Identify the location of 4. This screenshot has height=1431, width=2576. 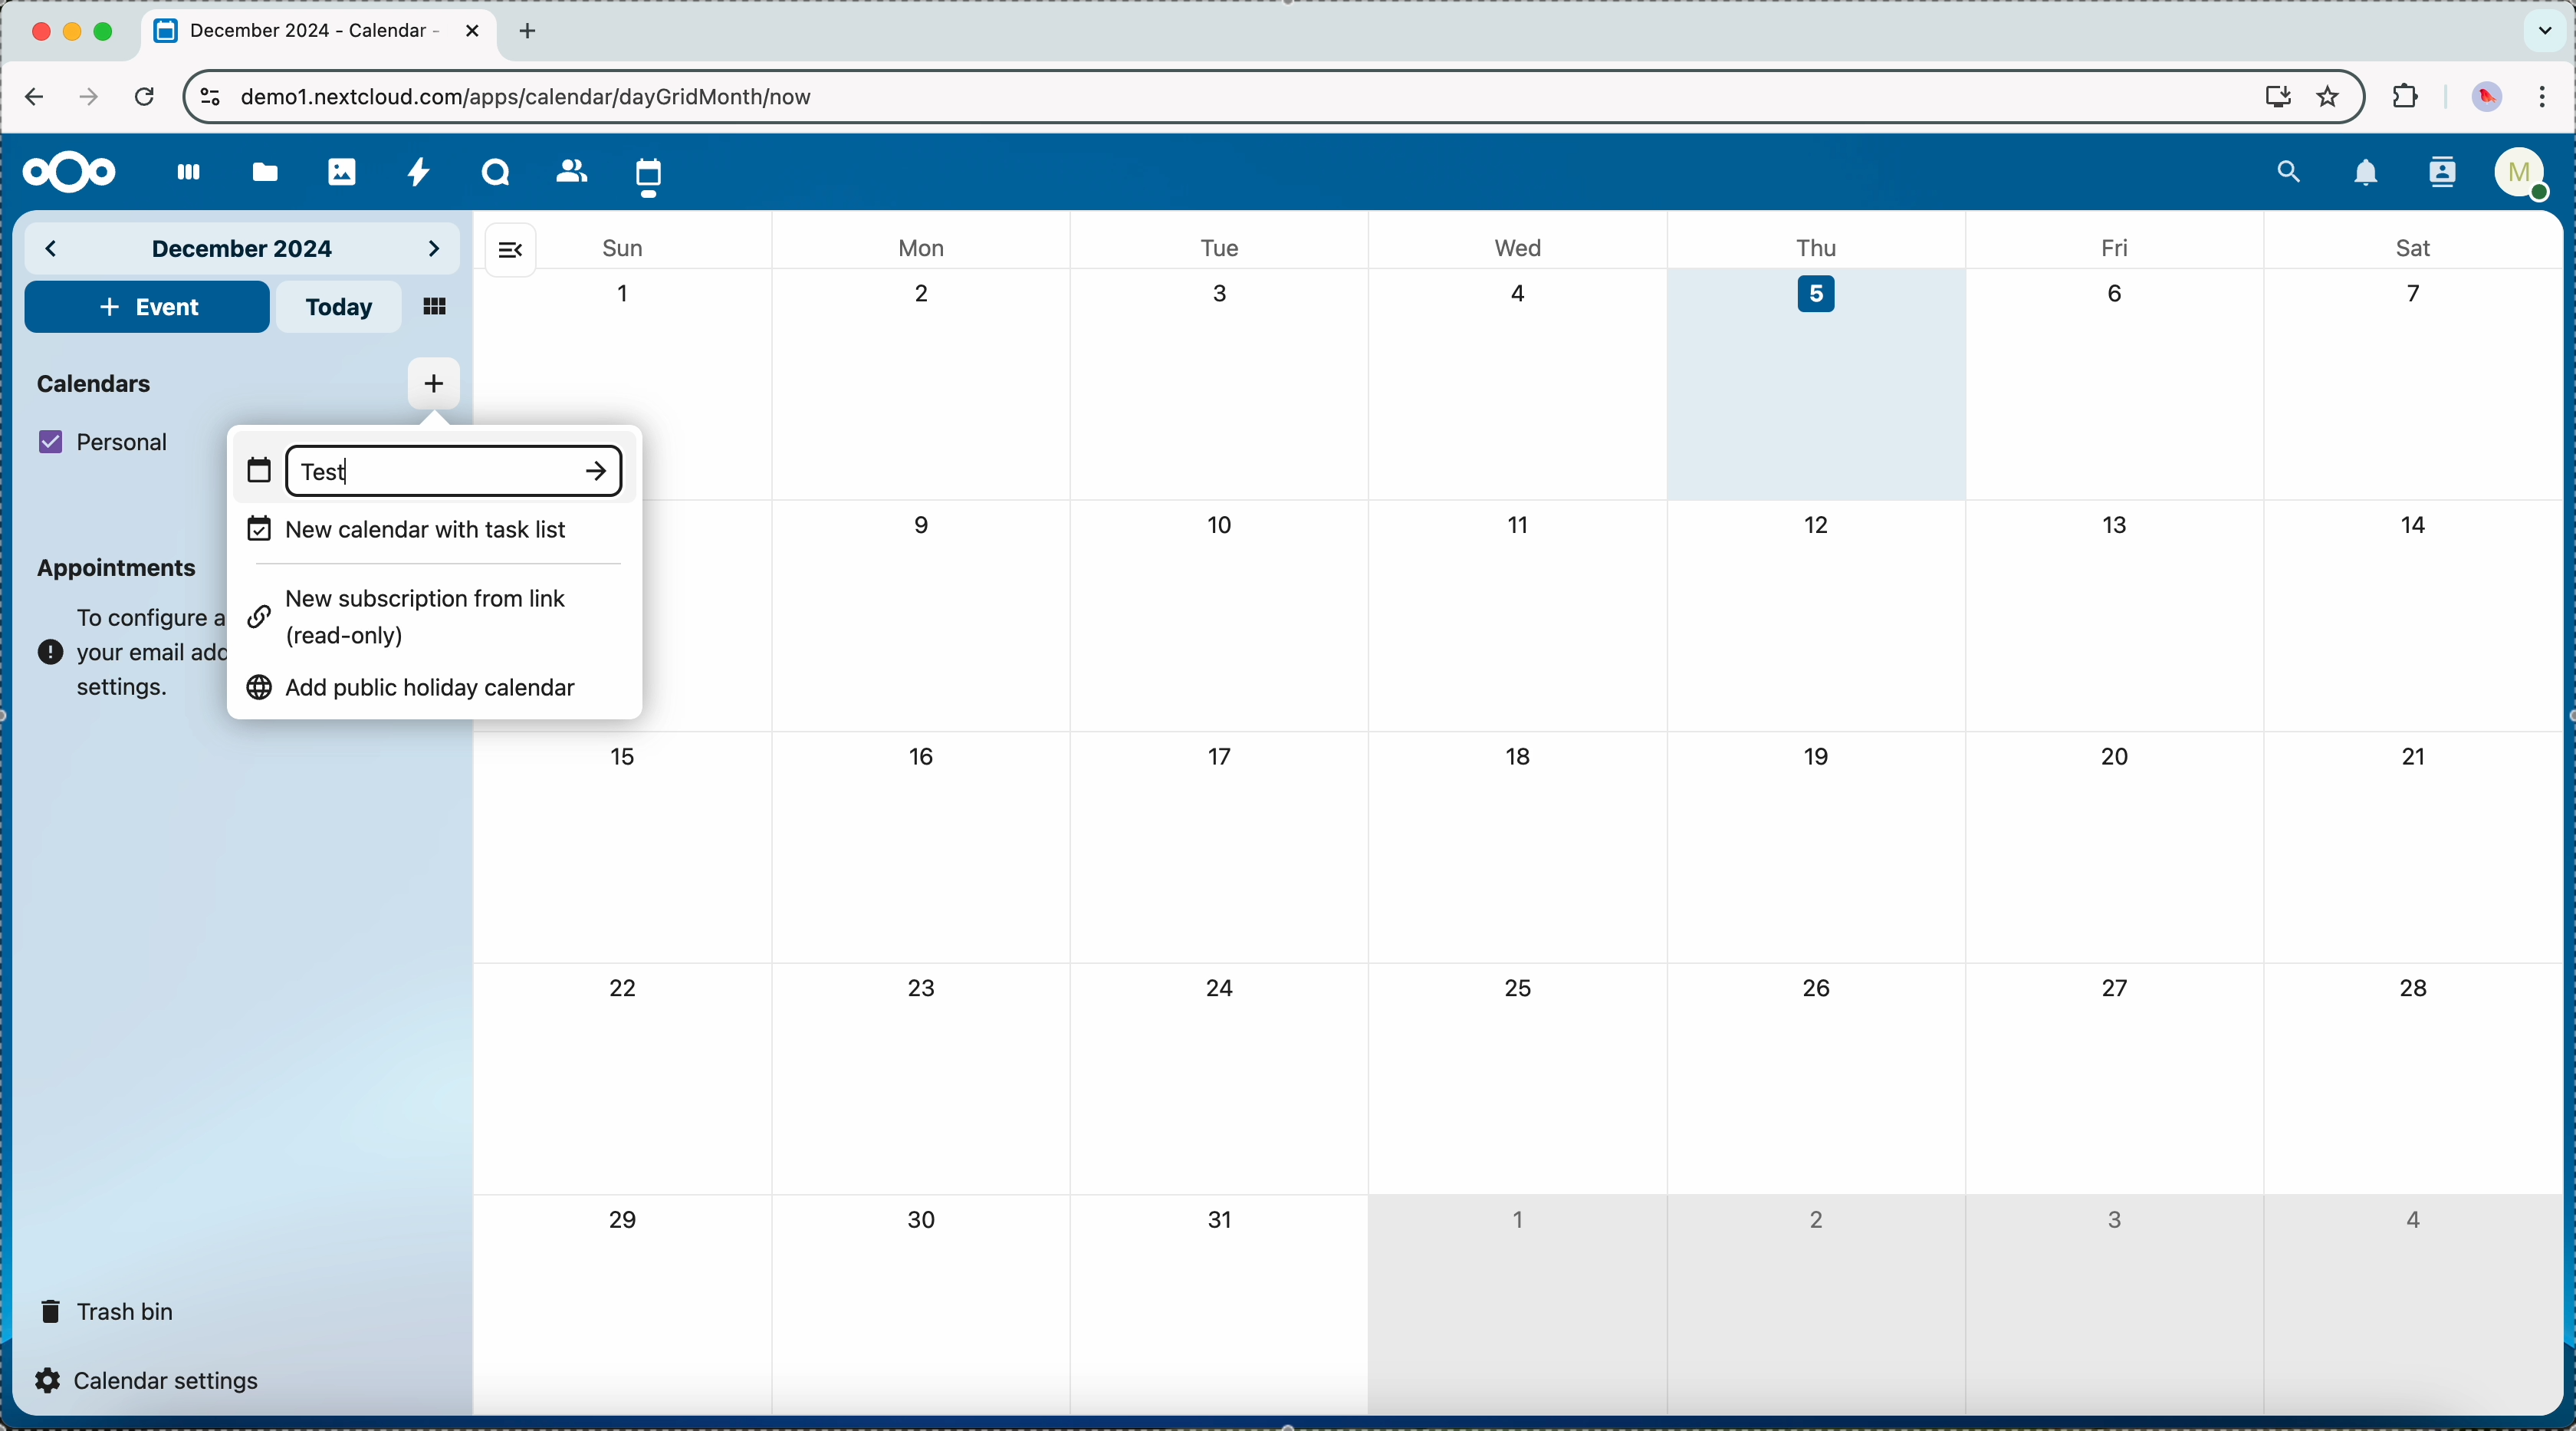
(1520, 292).